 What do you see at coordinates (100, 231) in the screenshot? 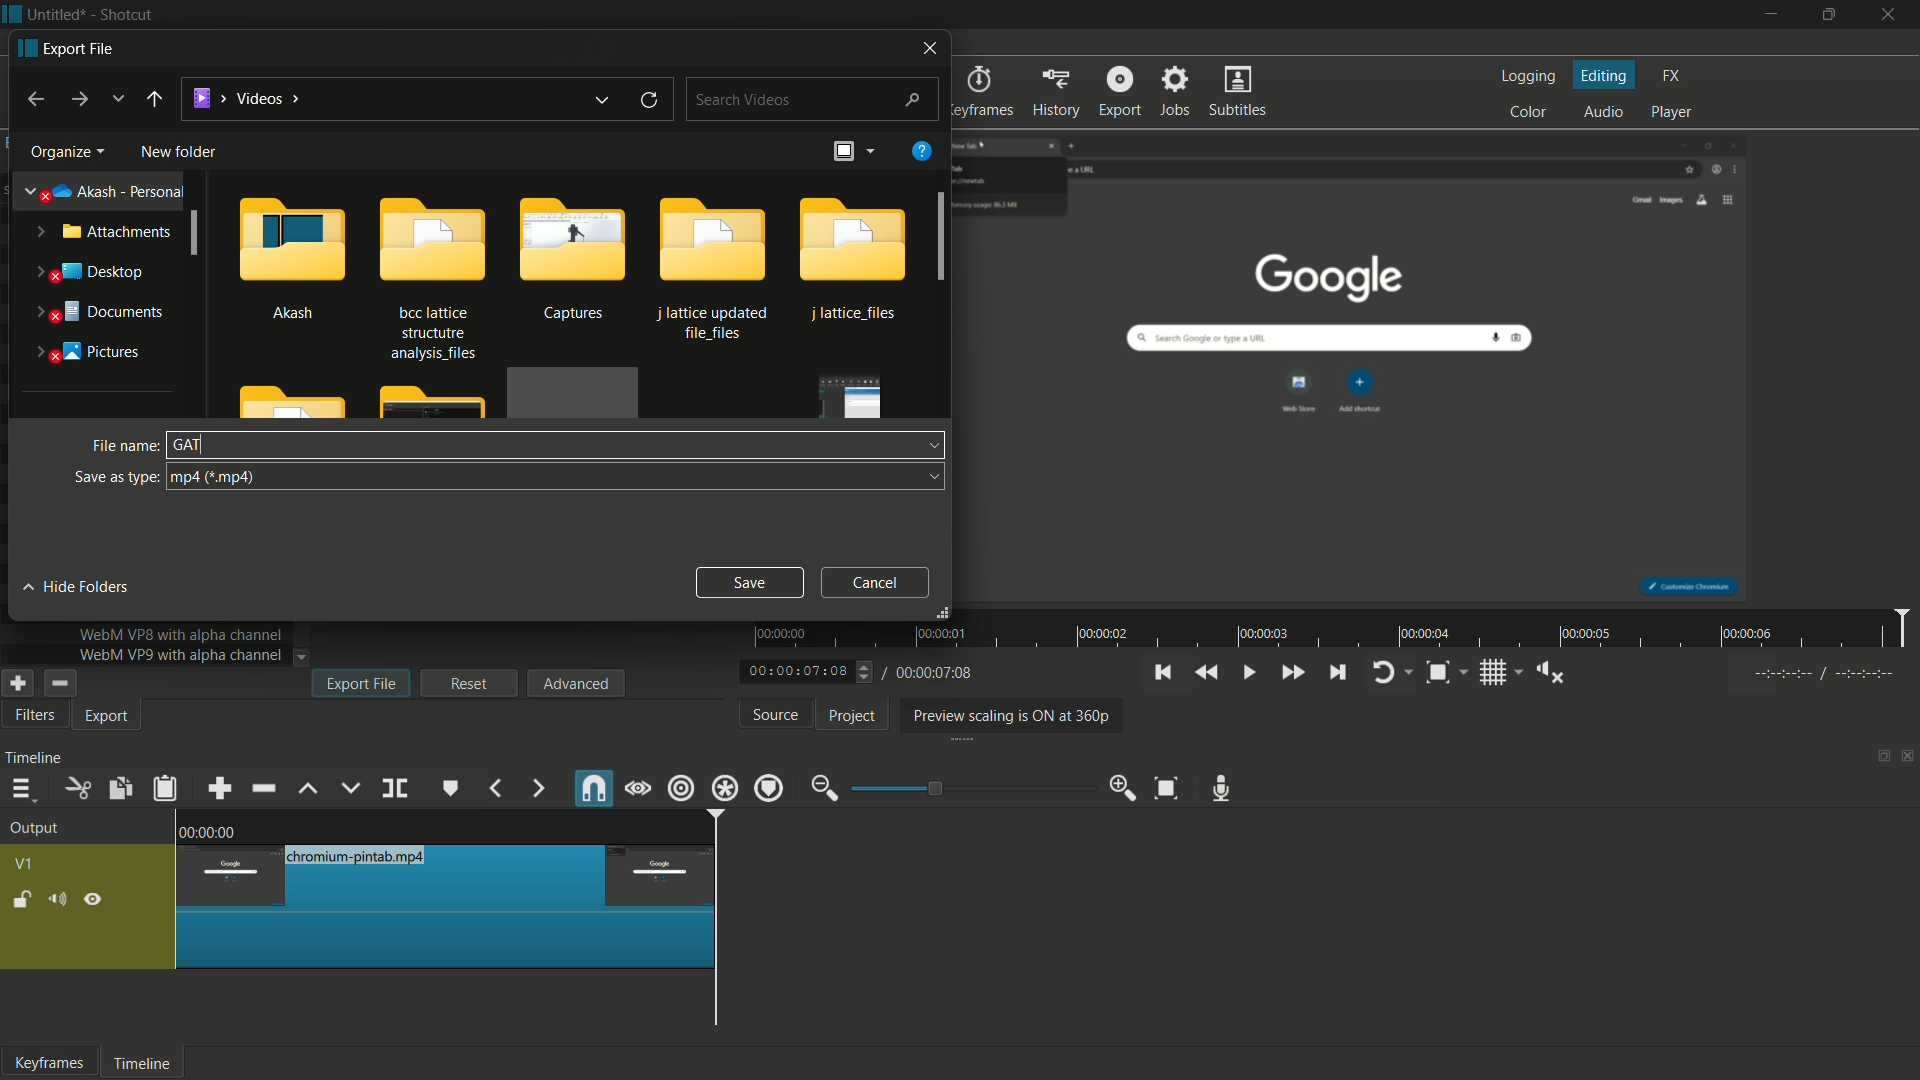
I see `attachments` at bounding box center [100, 231].